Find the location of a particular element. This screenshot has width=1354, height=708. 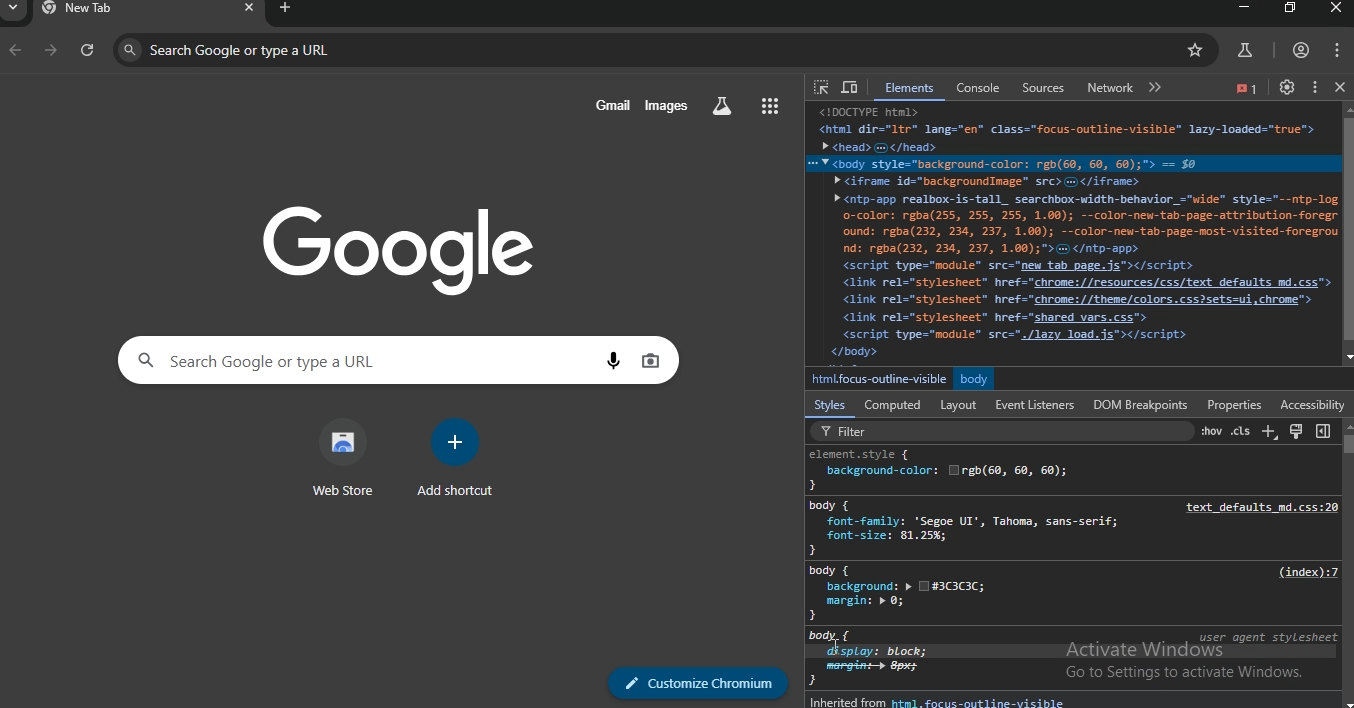

web store is located at coordinates (349, 458).